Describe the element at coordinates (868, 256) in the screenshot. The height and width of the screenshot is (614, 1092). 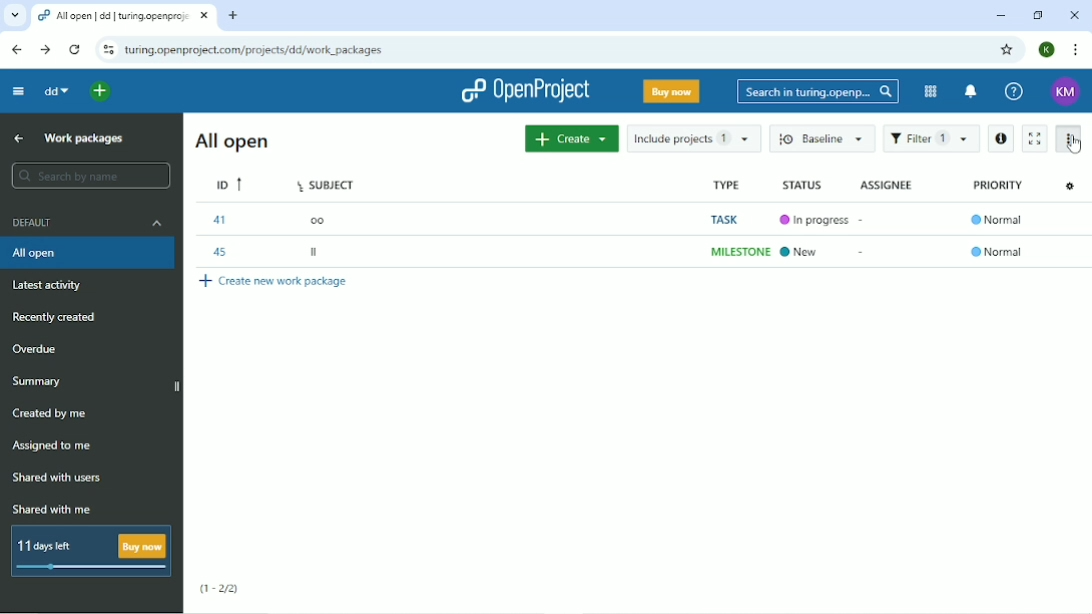
I see `-` at that location.